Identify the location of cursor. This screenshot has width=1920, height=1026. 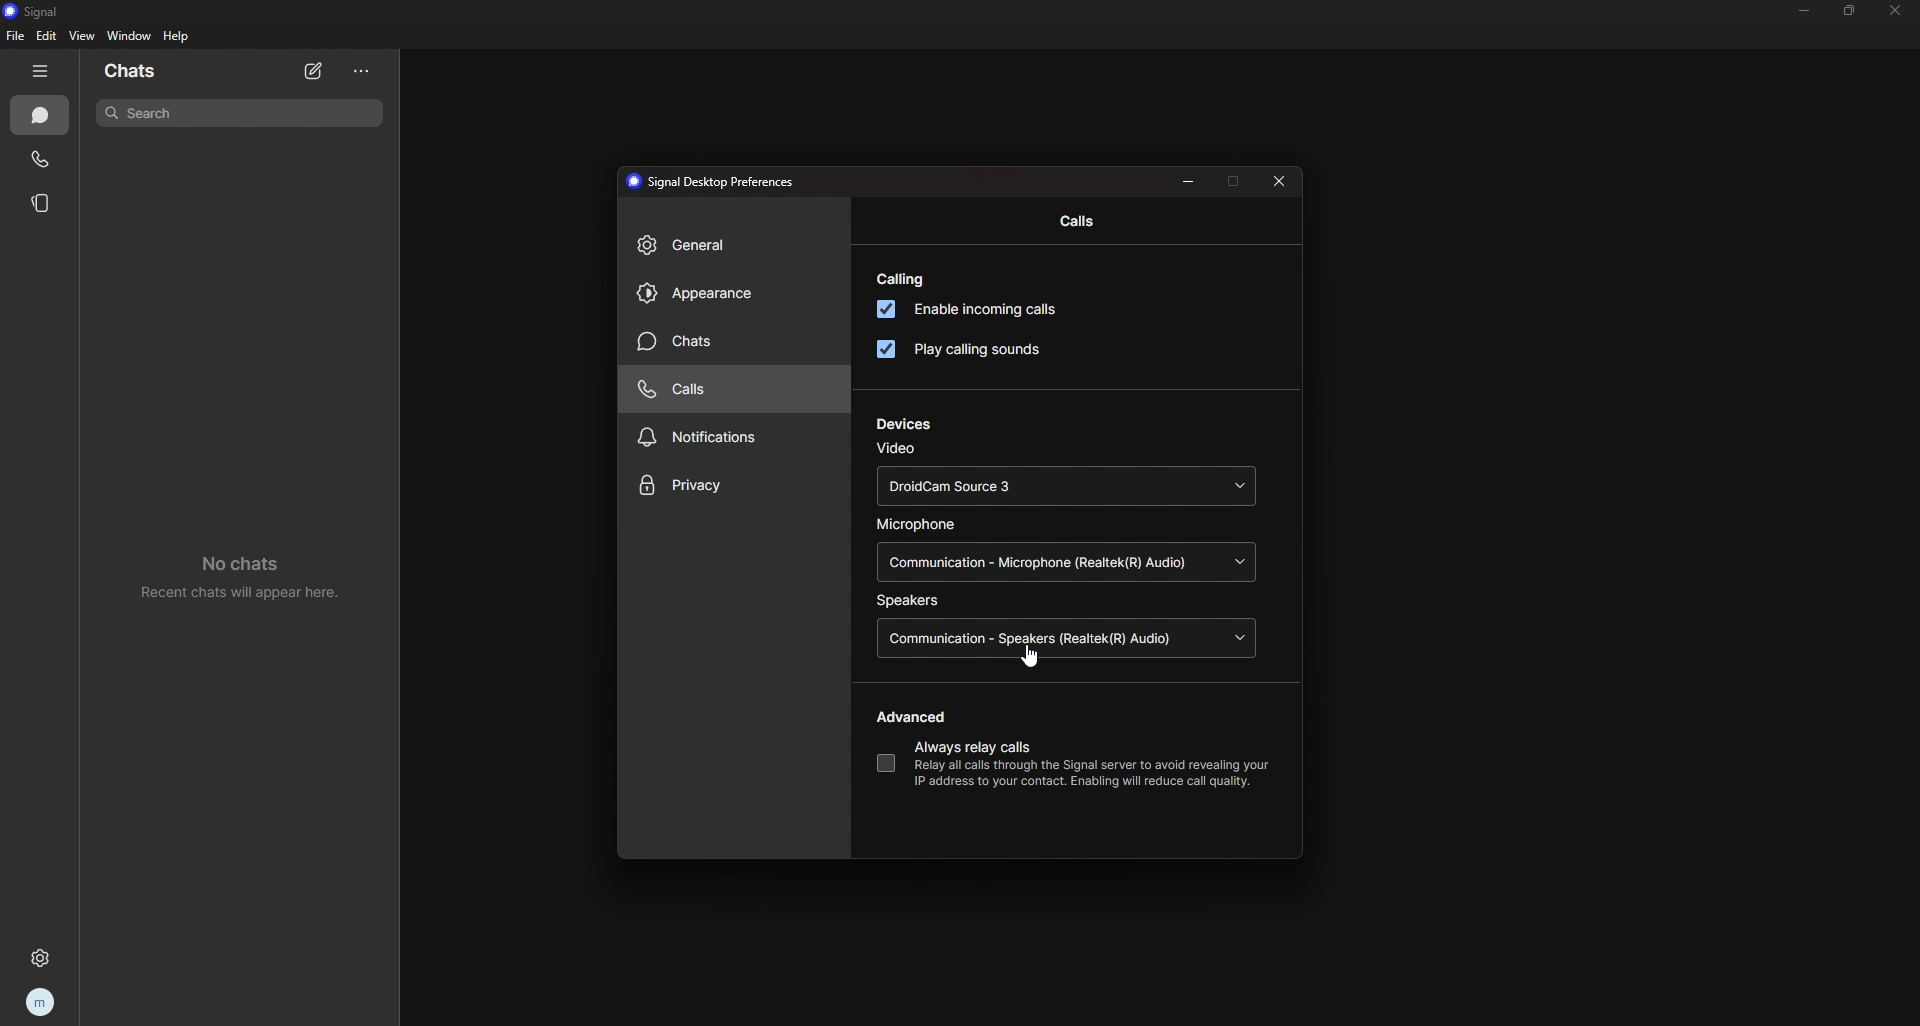
(1033, 657).